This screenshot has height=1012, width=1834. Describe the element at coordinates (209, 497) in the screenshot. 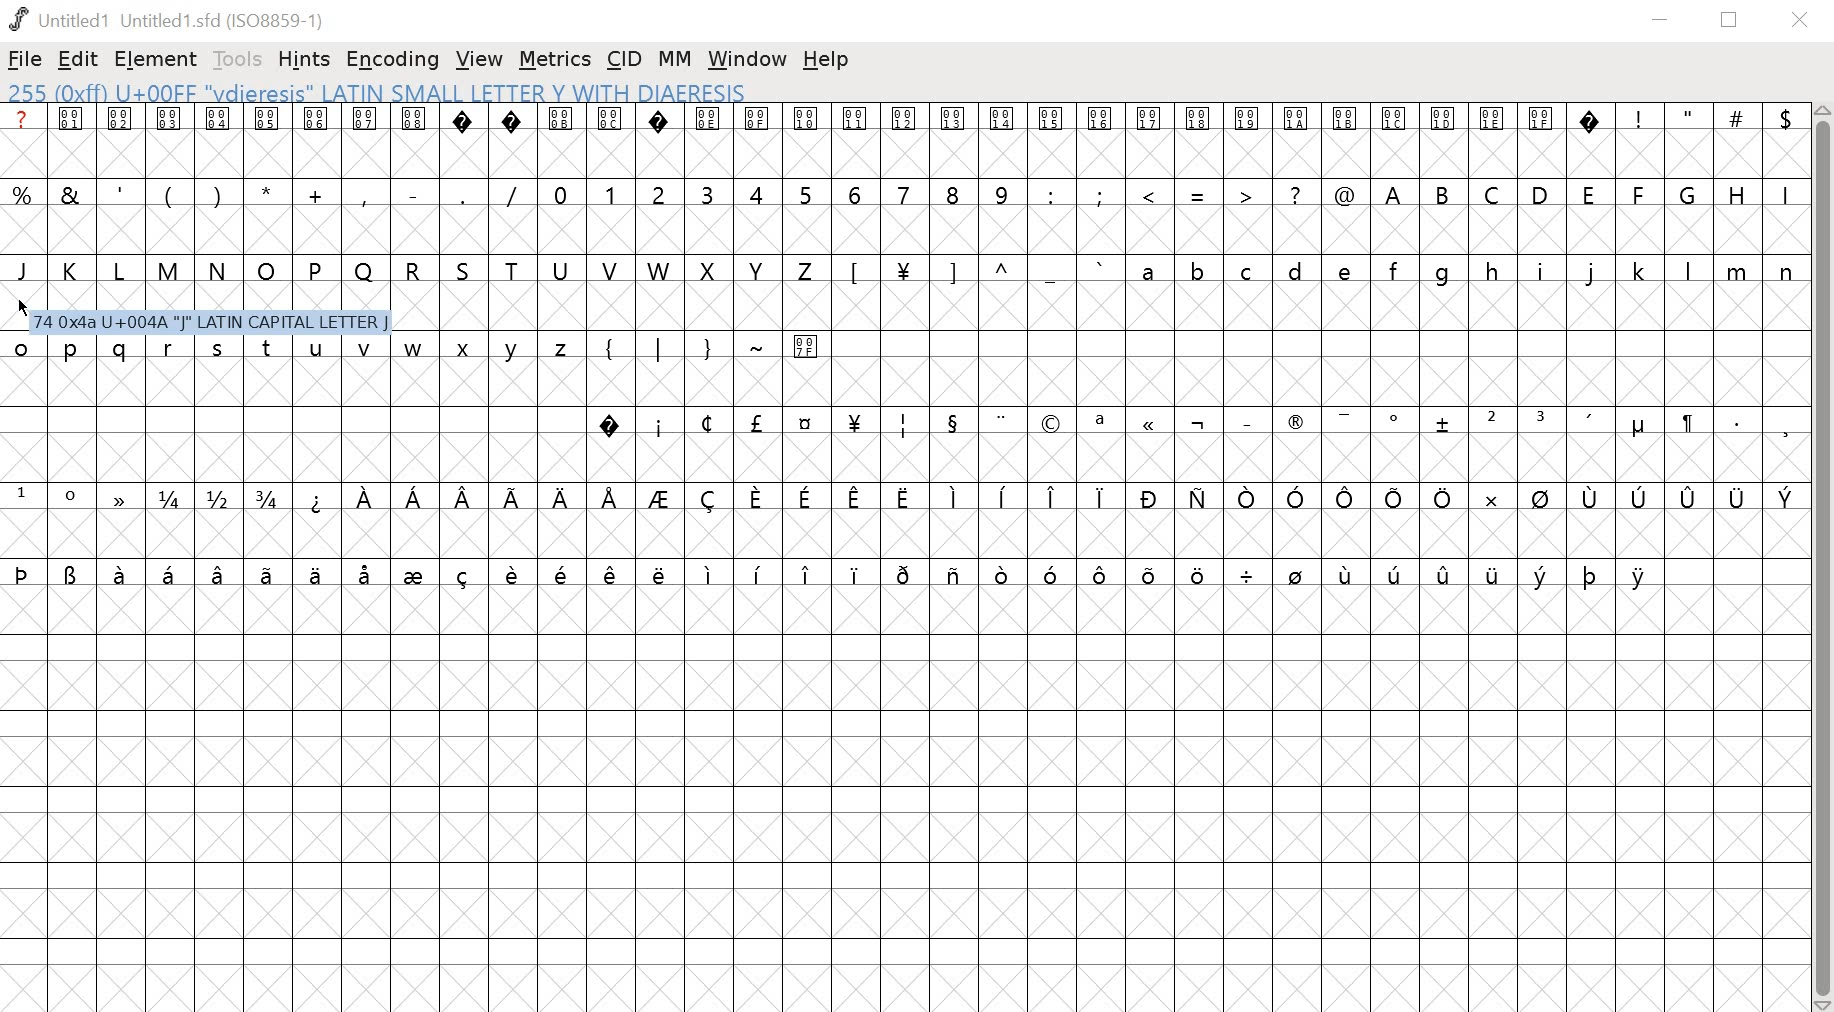

I see `fractions` at that location.